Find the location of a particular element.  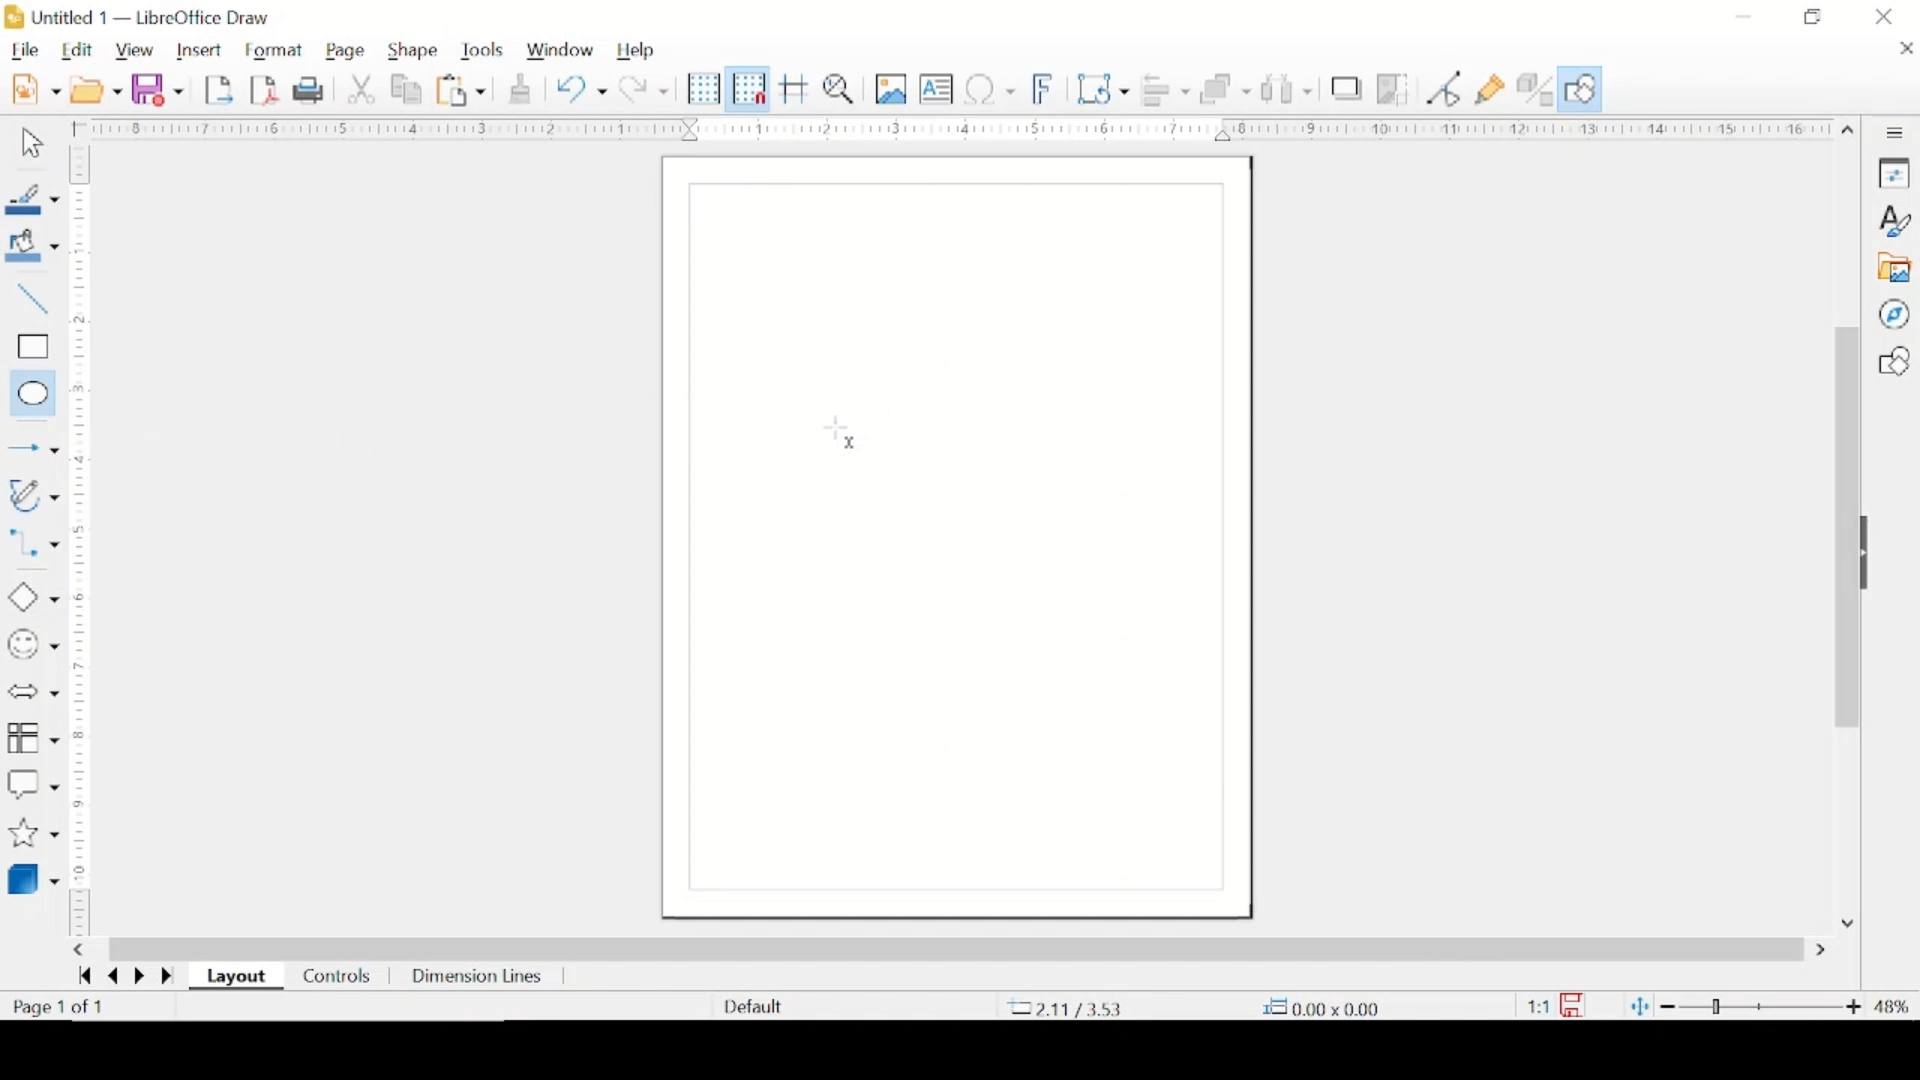

tools is located at coordinates (483, 51).